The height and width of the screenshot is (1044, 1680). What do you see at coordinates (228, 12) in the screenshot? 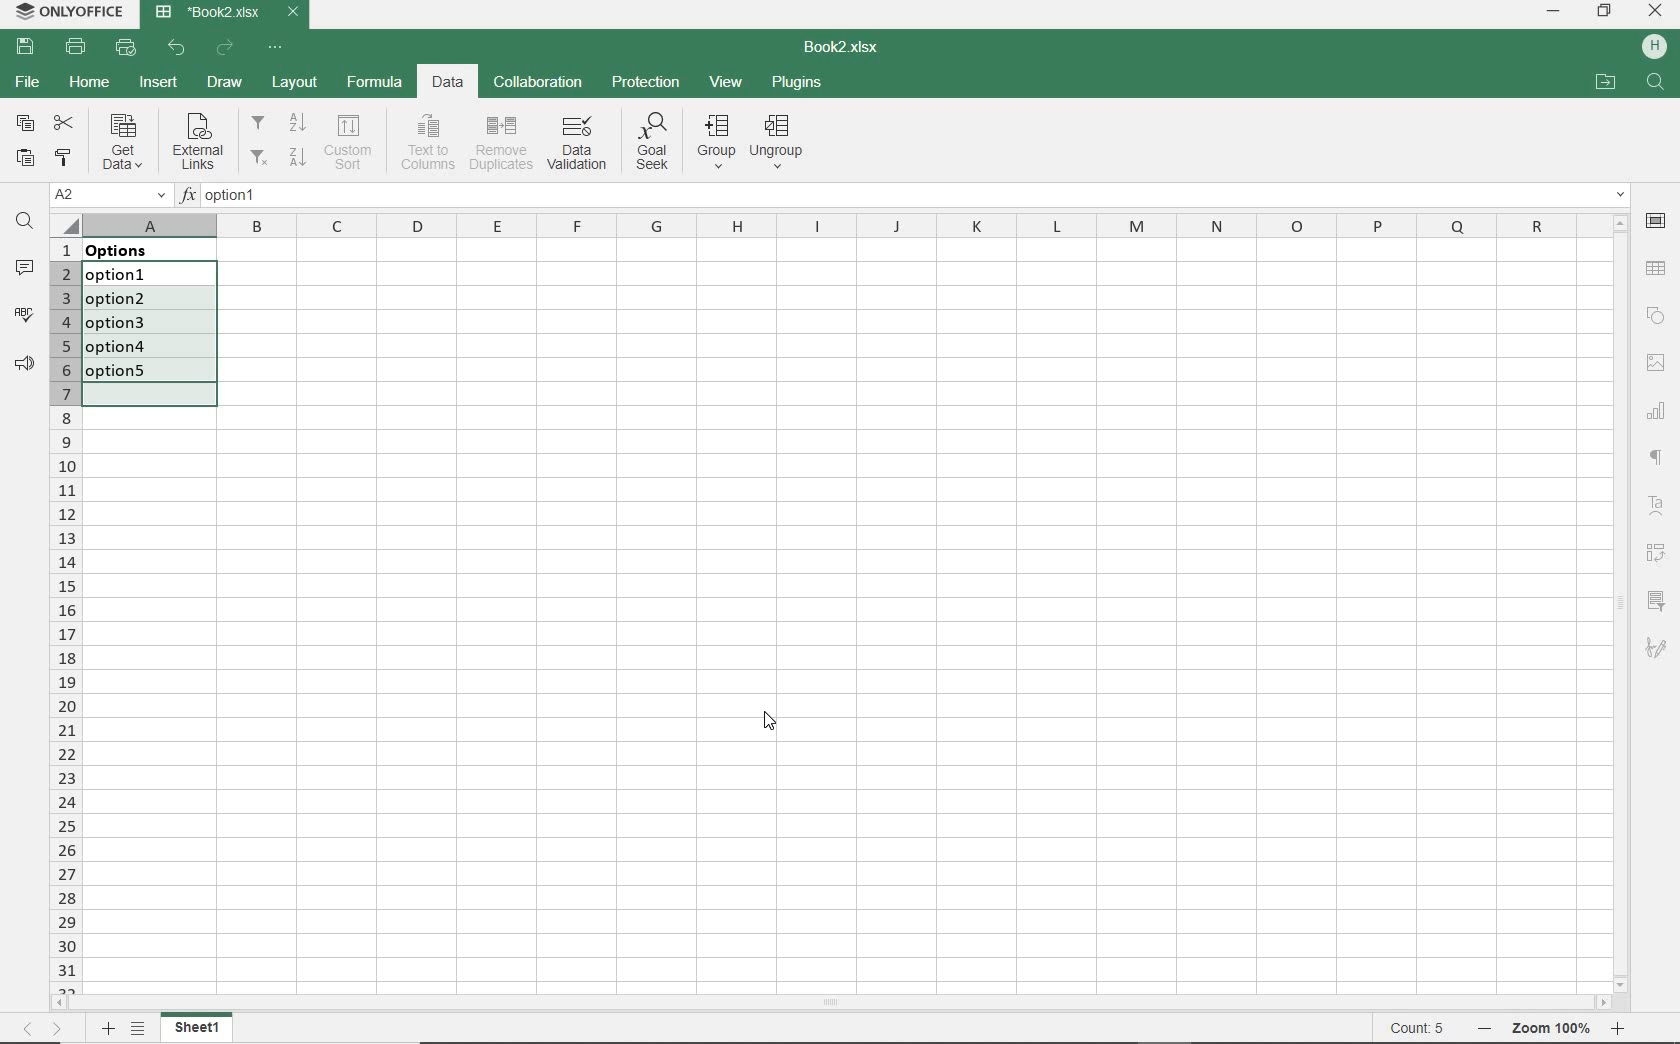
I see `DOCUMENT NAME` at bounding box center [228, 12].